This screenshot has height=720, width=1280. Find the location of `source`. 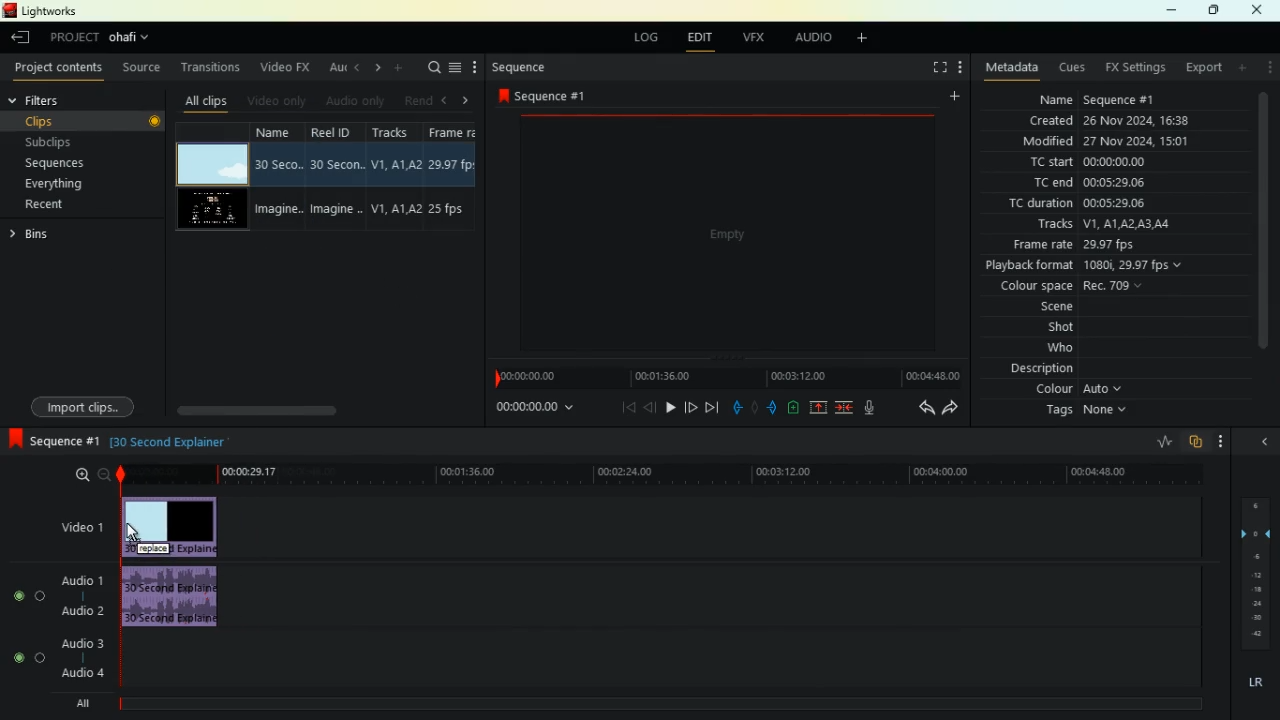

source is located at coordinates (144, 67).